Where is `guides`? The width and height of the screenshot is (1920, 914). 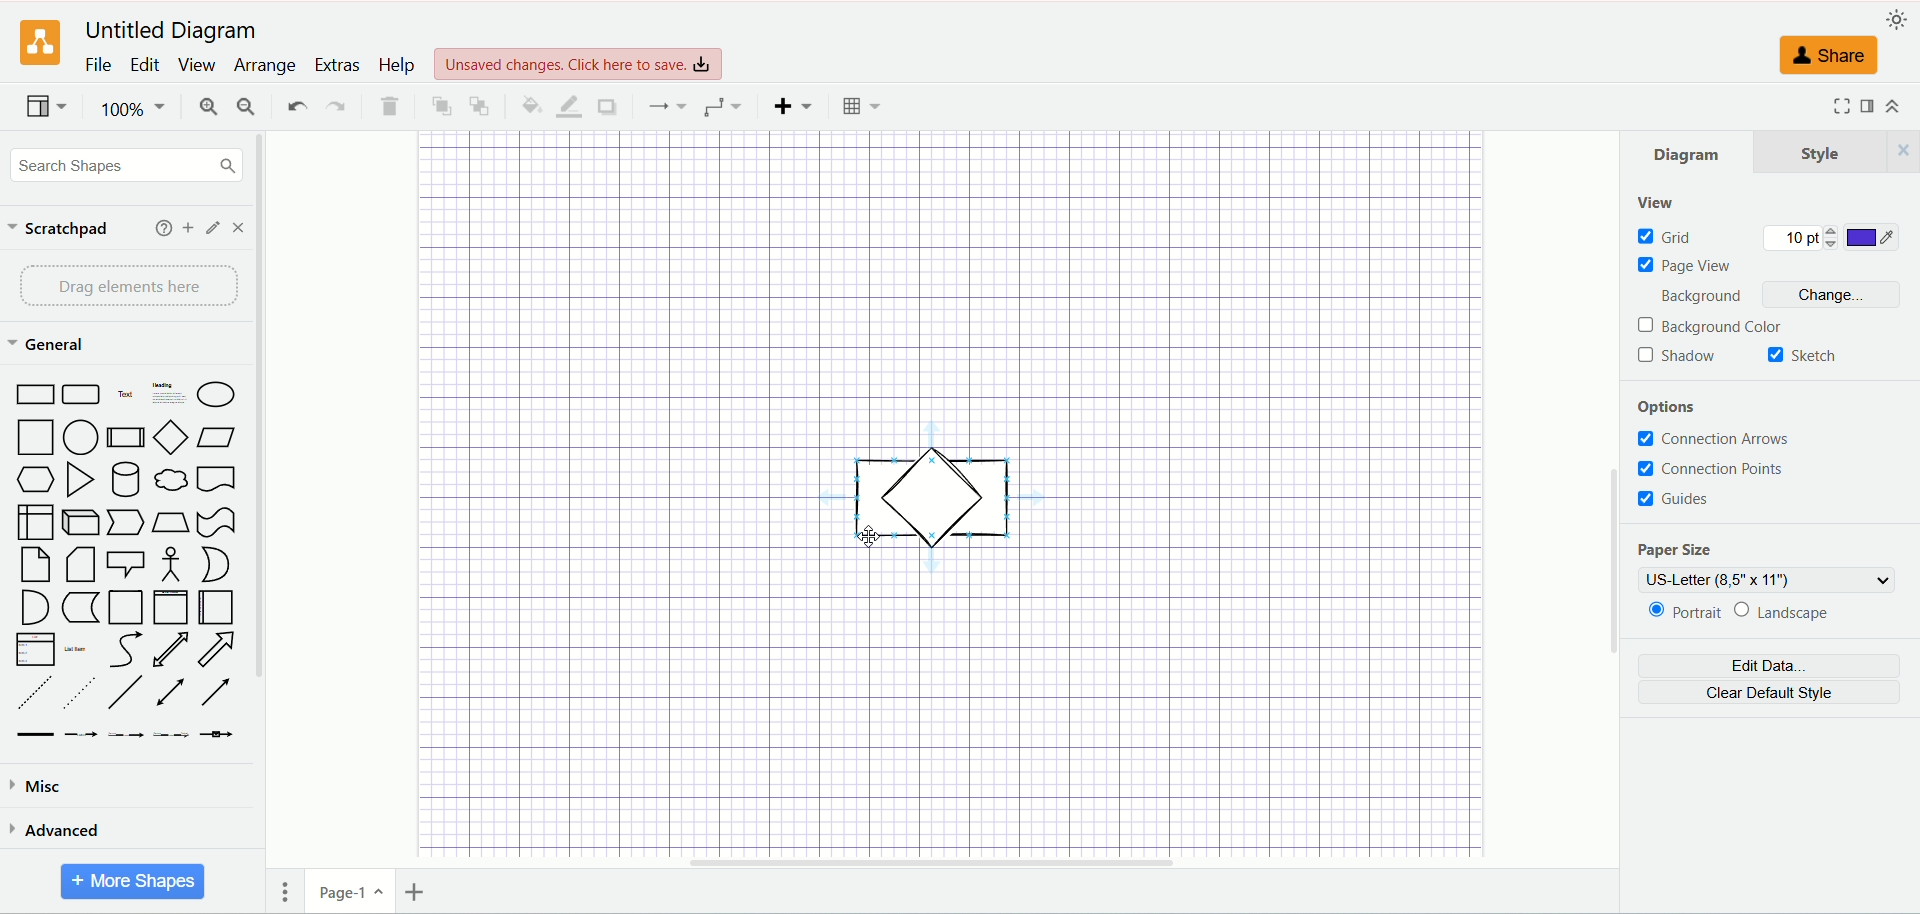
guides is located at coordinates (1679, 502).